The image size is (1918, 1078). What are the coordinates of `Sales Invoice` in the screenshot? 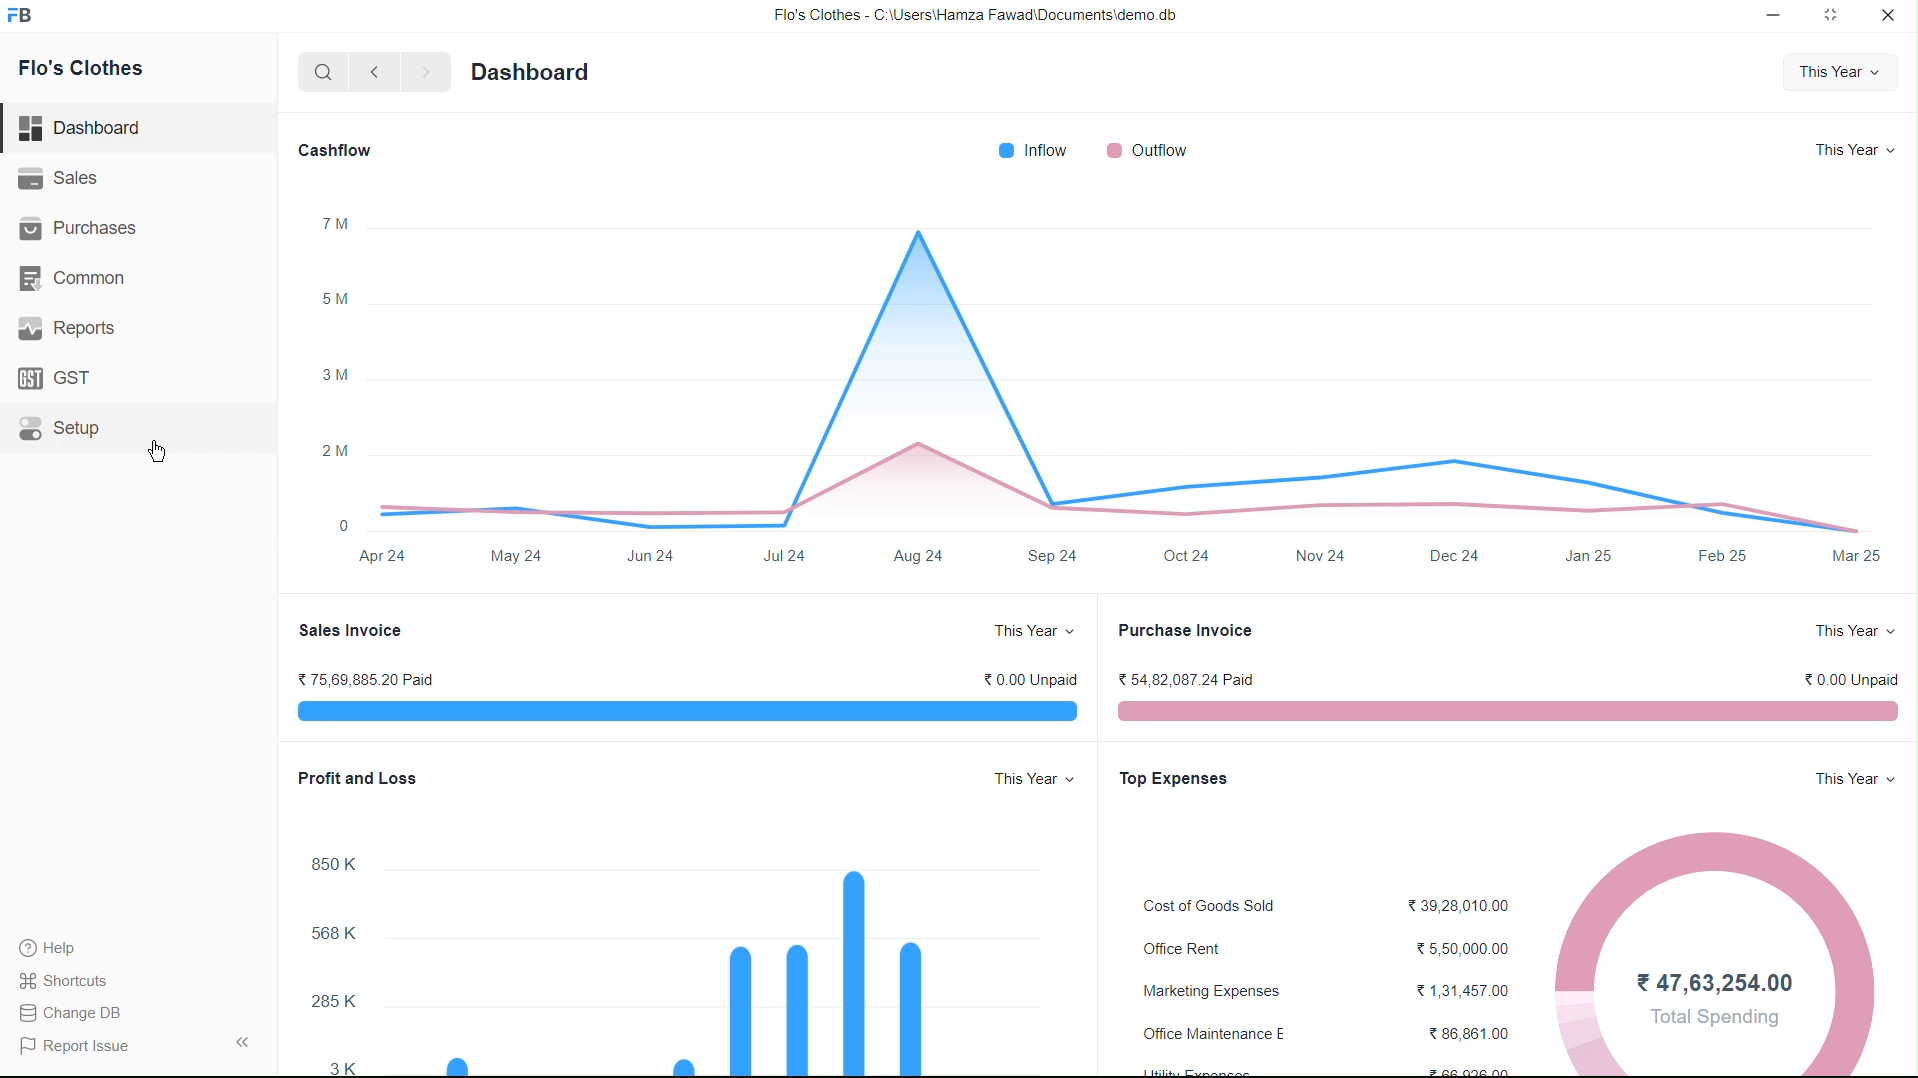 It's located at (353, 629).